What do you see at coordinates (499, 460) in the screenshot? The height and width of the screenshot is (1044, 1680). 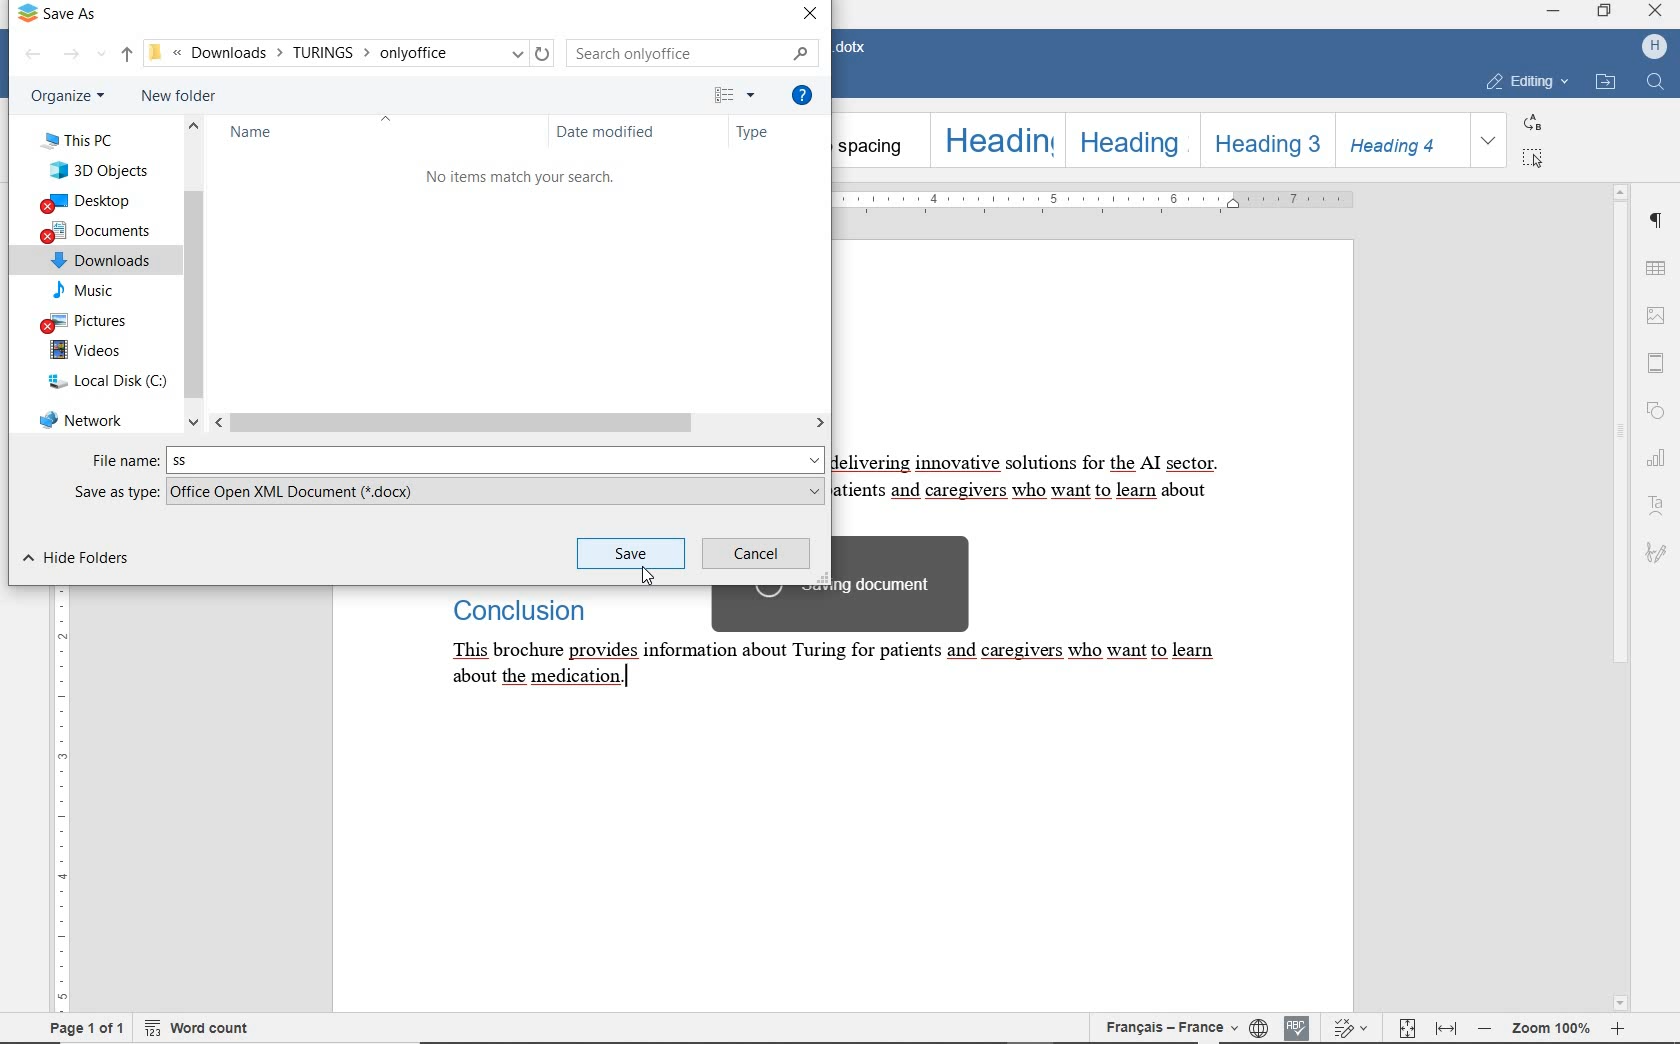 I see `ss` at bounding box center [499, 460].